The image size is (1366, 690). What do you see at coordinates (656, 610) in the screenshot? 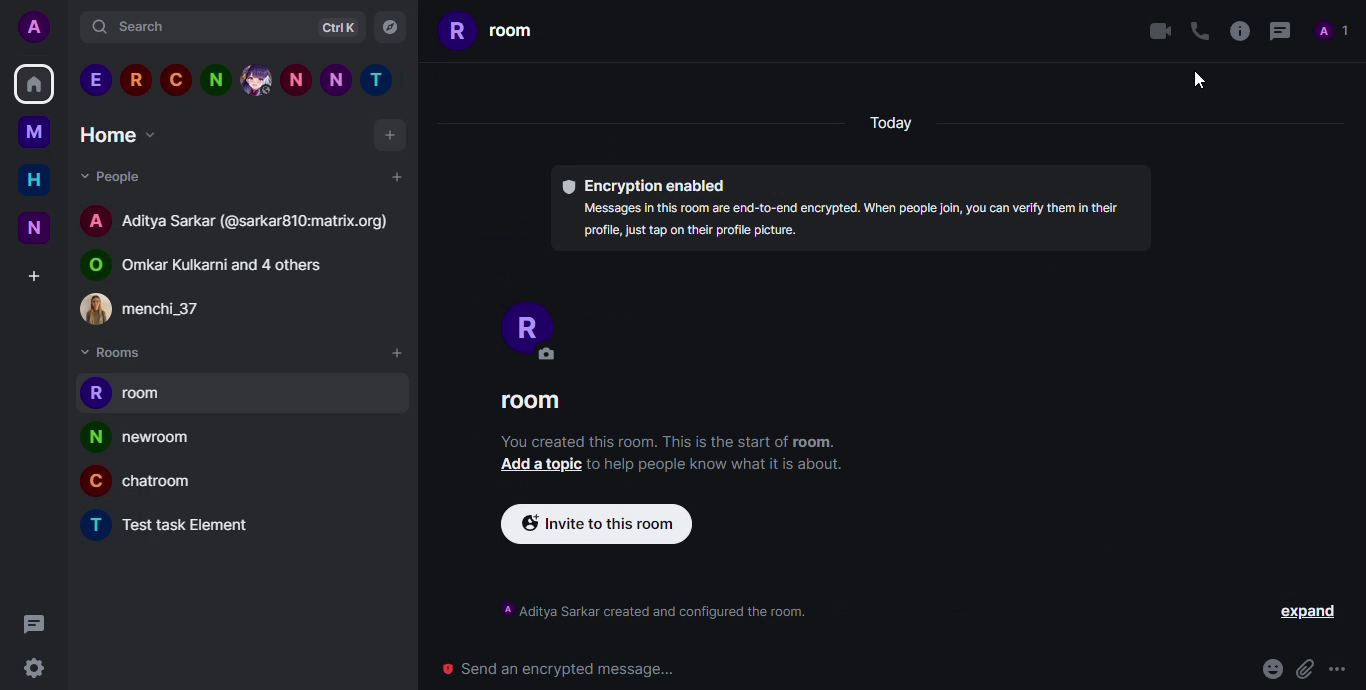
I see `info` at bounding box center [656, 610].